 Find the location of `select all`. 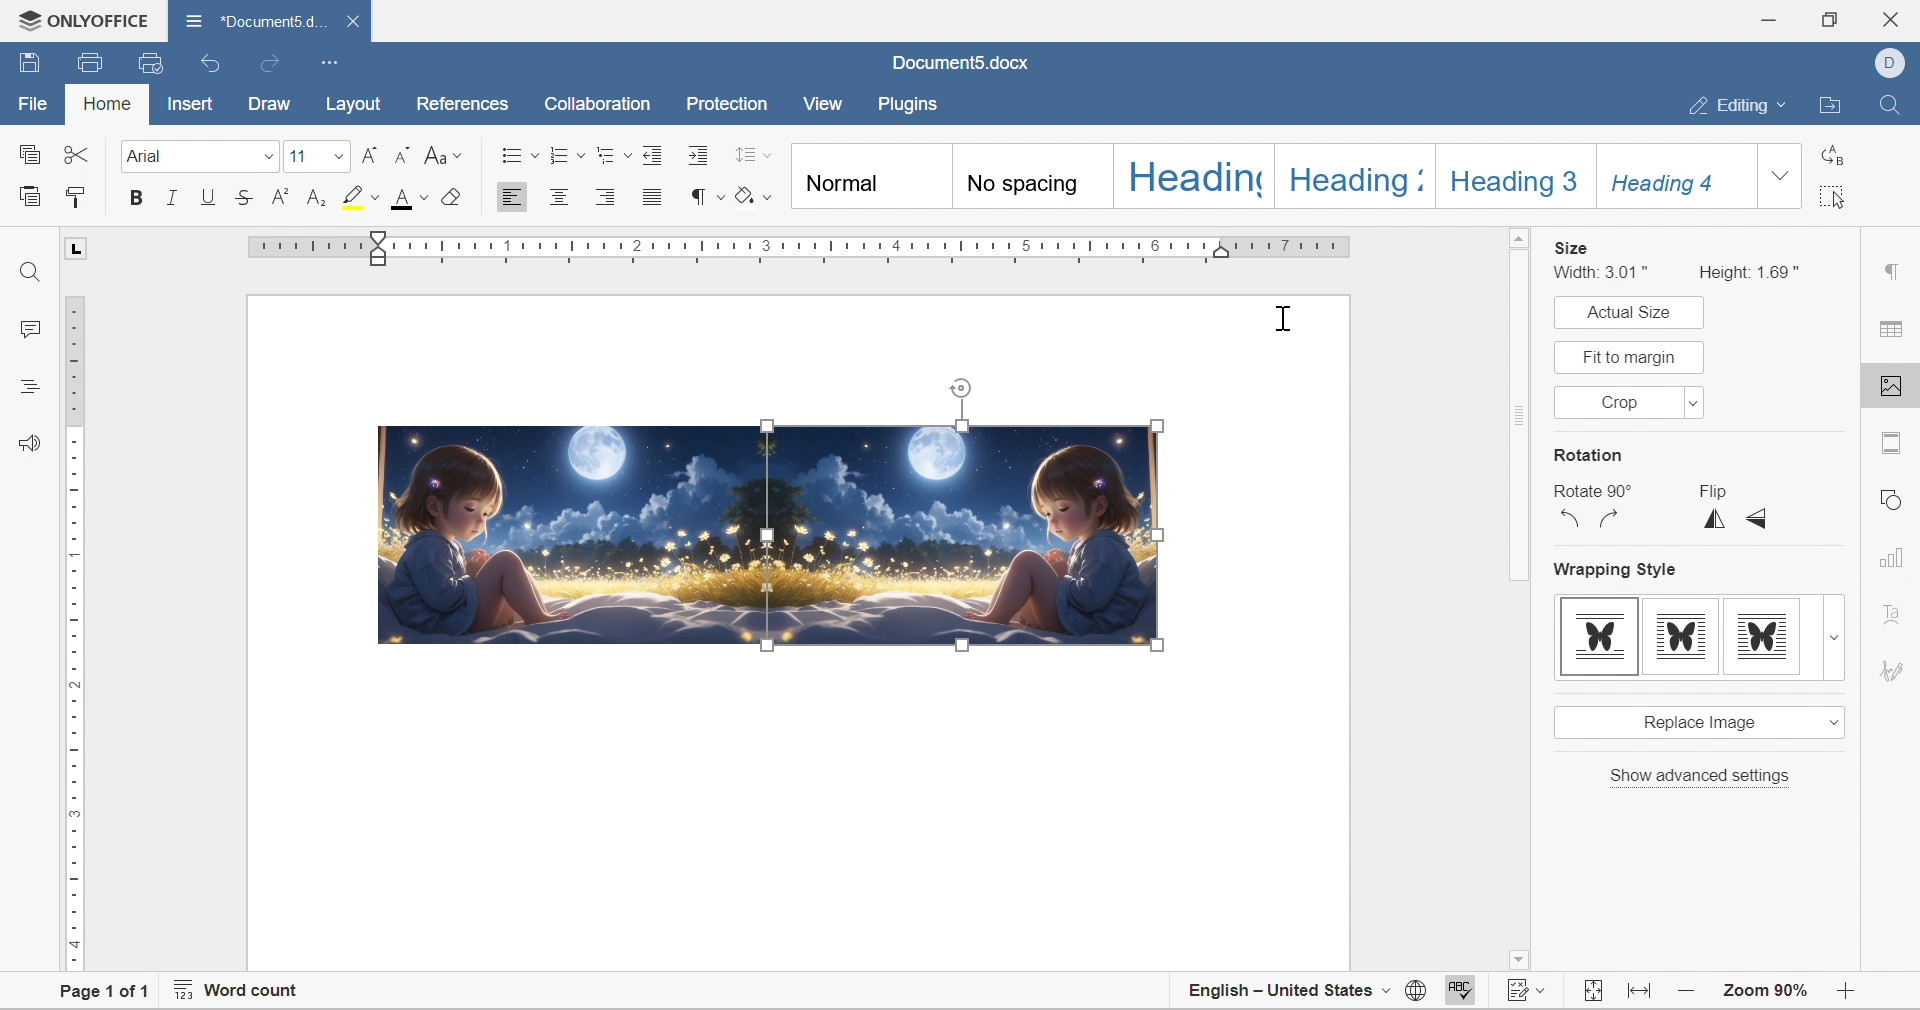

select all is located at coordinates (1833, 196).